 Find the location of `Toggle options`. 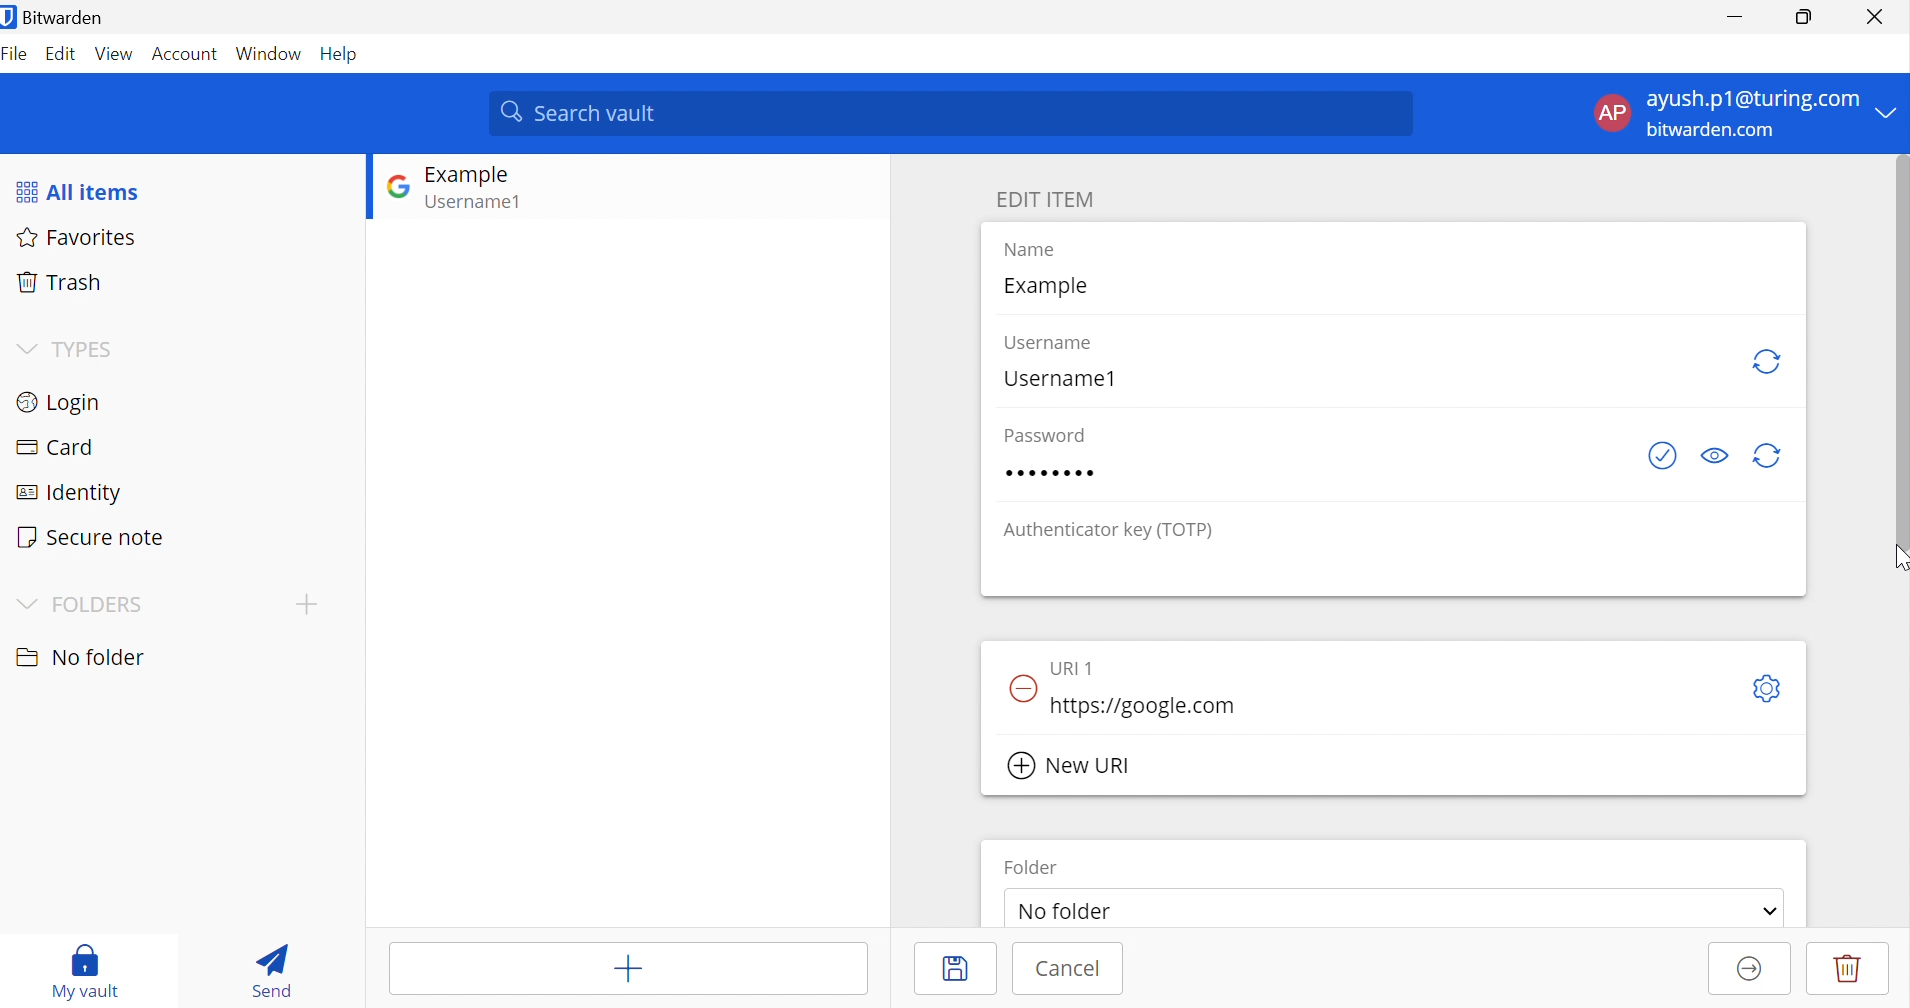

Toggle options is located at coordinates (1768, 686).